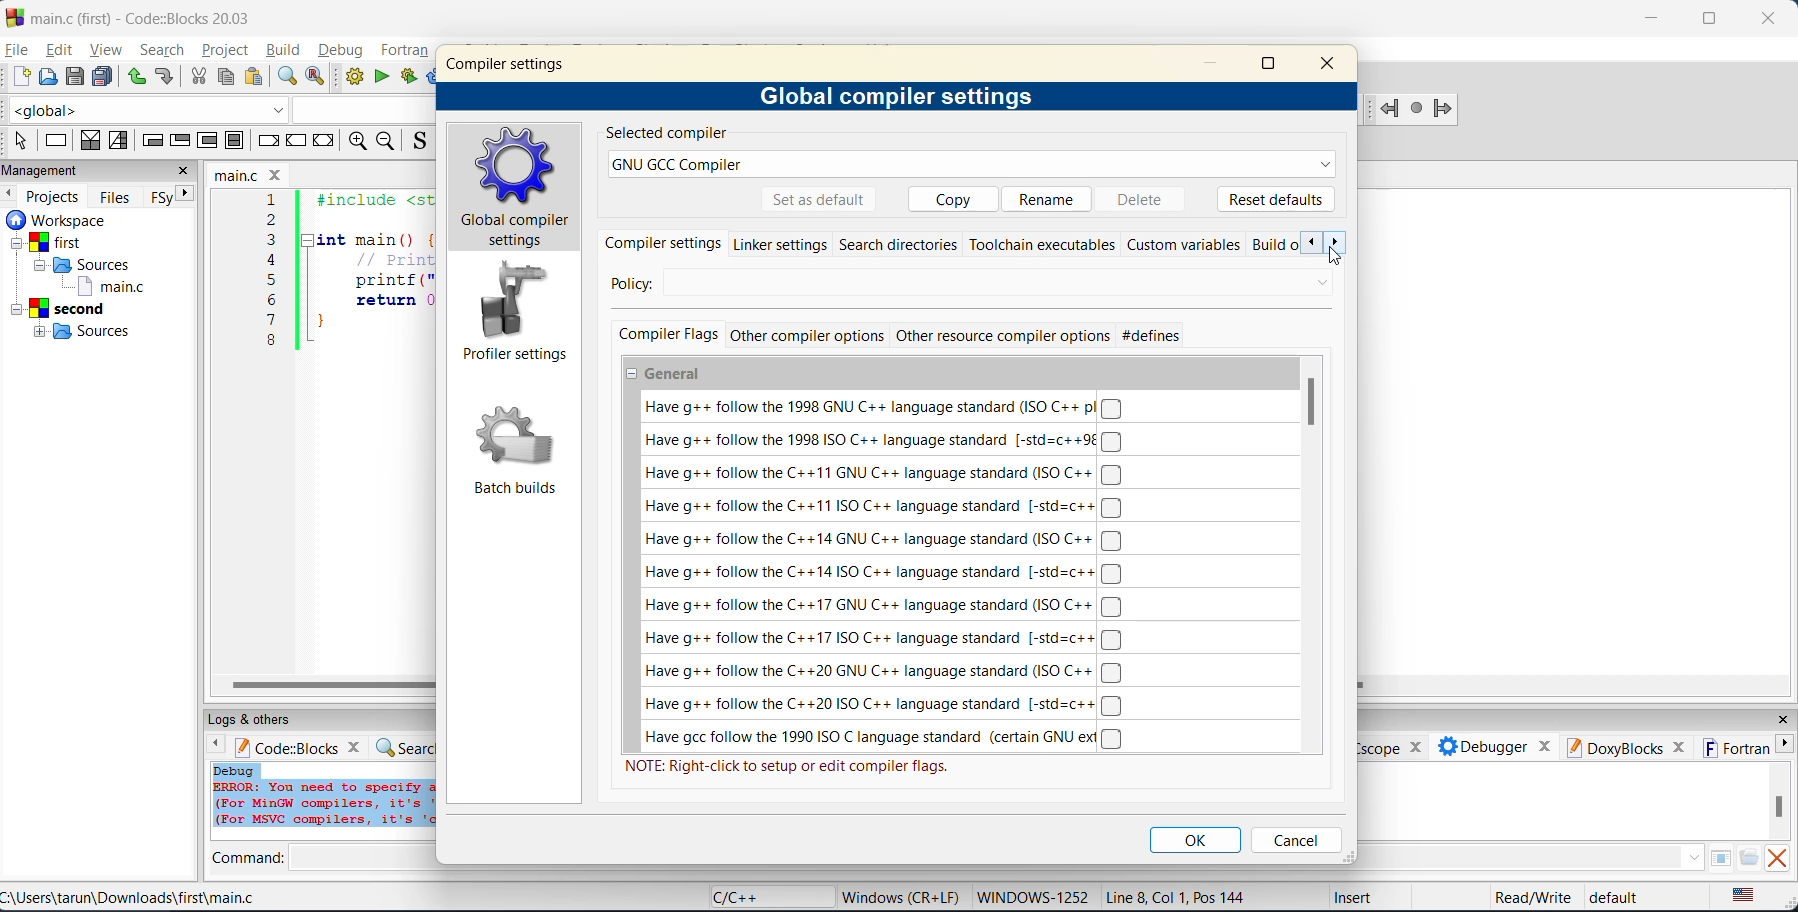  What do you see at coordinates (518, 188) in the screenshot?
I see `global compiler settings` at bounding box center [518, 188].